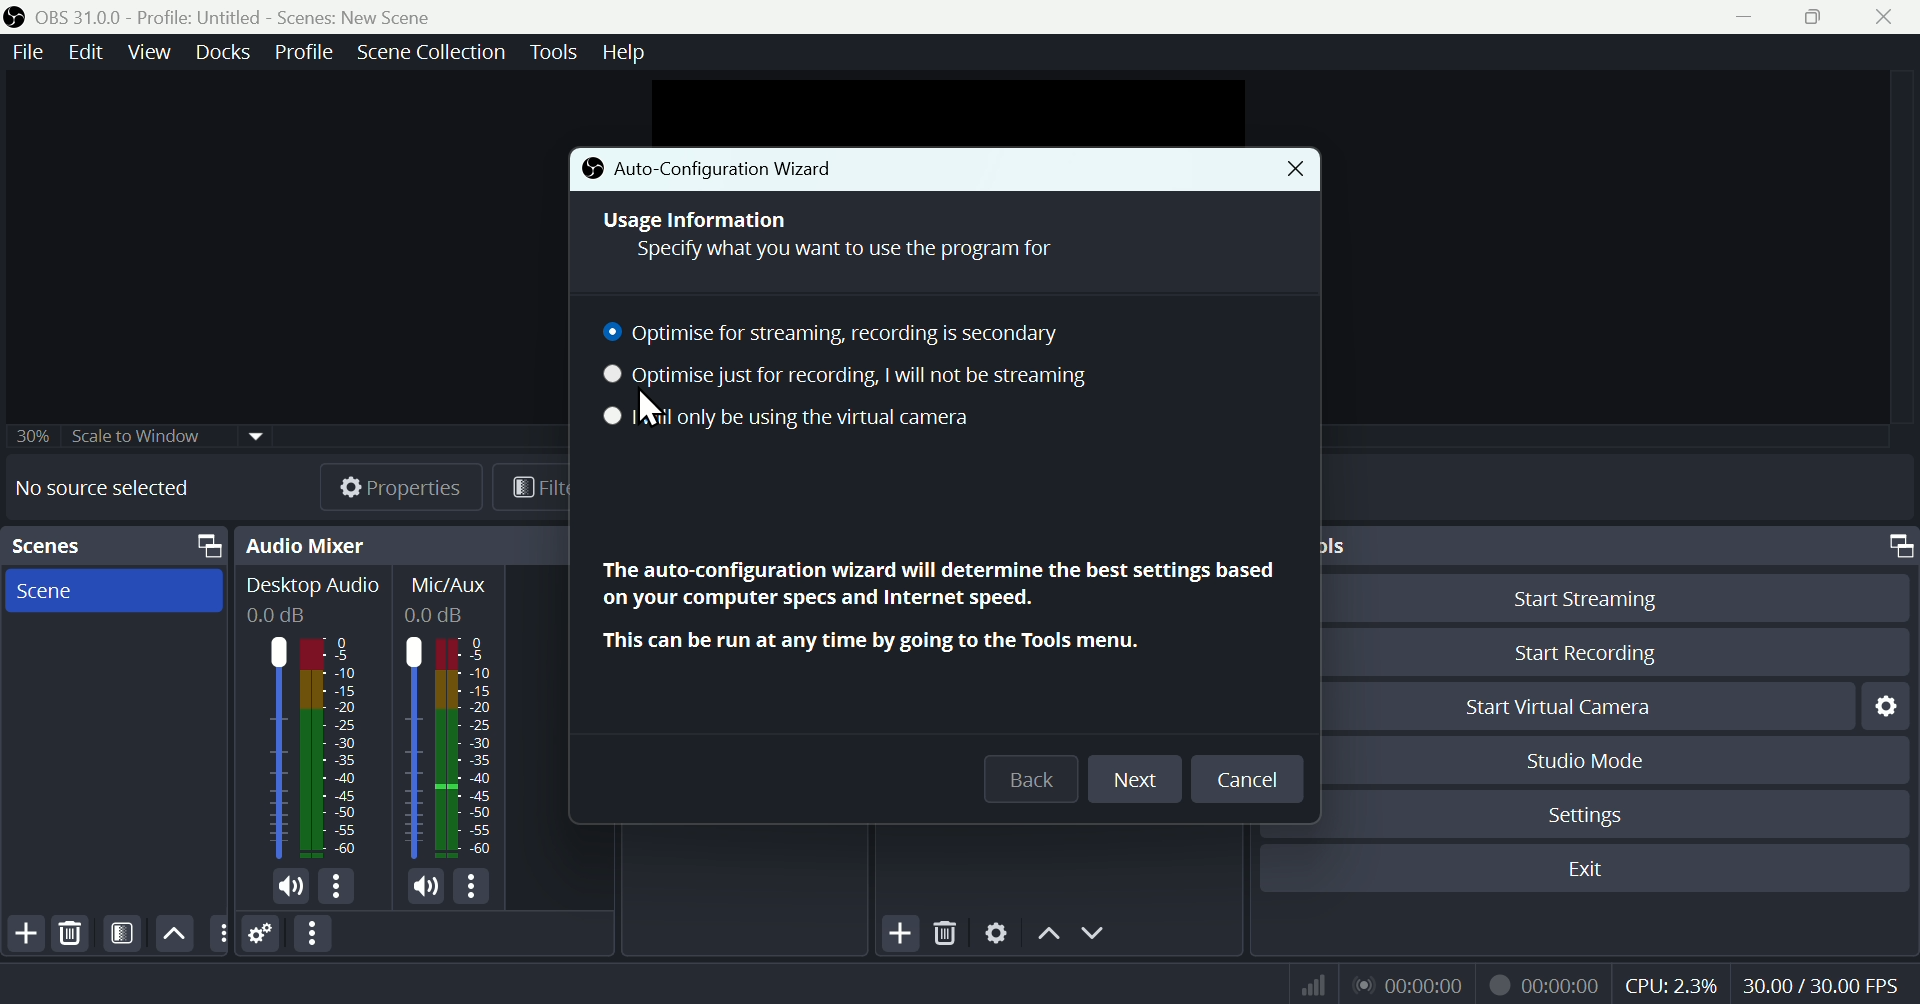  What do you see at coordinates (291, 887) in the screenshot?
I see `mic` at bounding box center [291, 887].